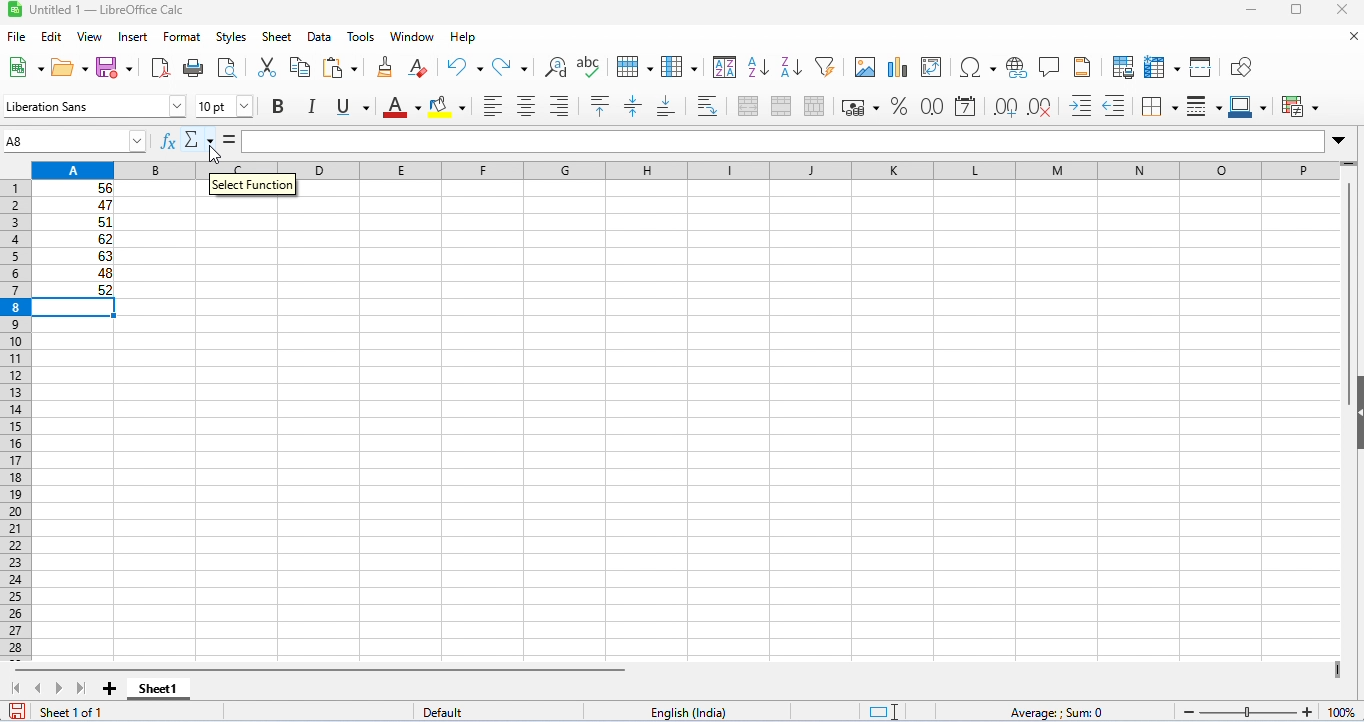 The image size is (1364, 722). Describe the element at coordinates (526, 106) in the screenshot. I see `align center` at that location.